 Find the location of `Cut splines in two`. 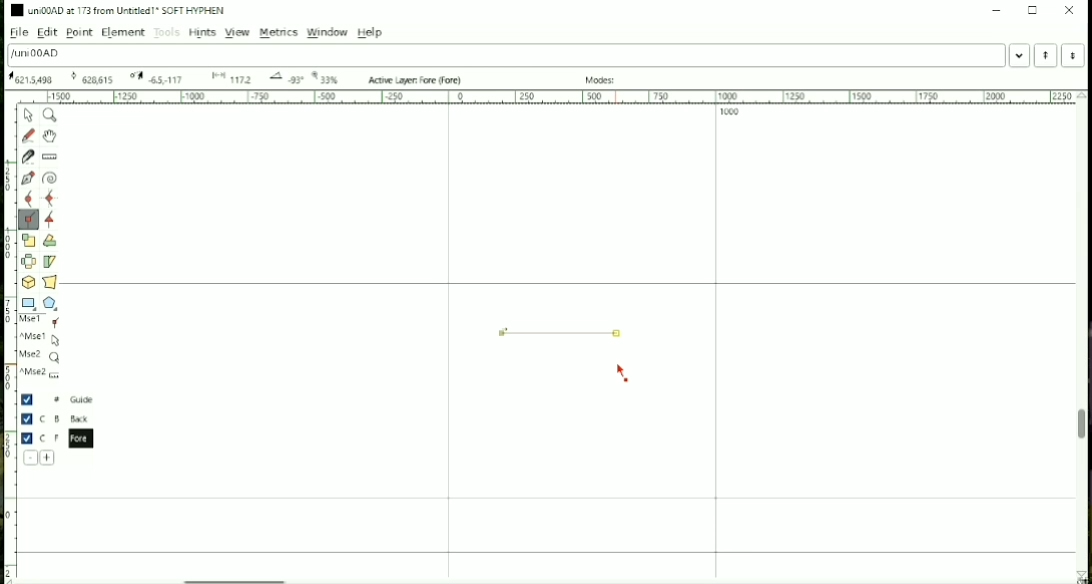

Cut splines in two is located at coordinates (28, 157).